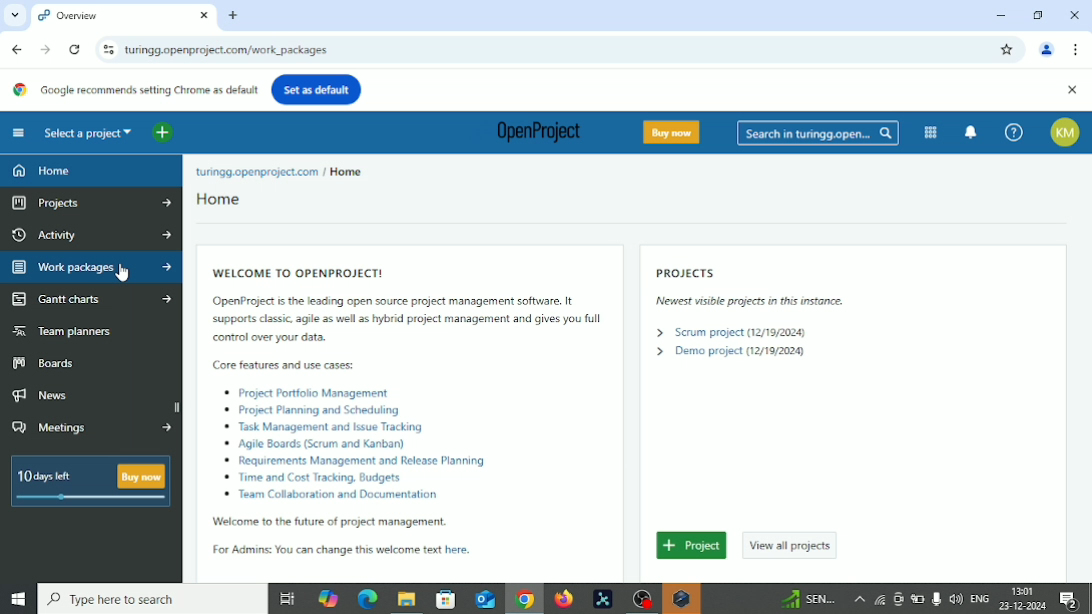 This screenshot has width=1092, height=614. I want to click on hide sidebar, so click(177, 406).